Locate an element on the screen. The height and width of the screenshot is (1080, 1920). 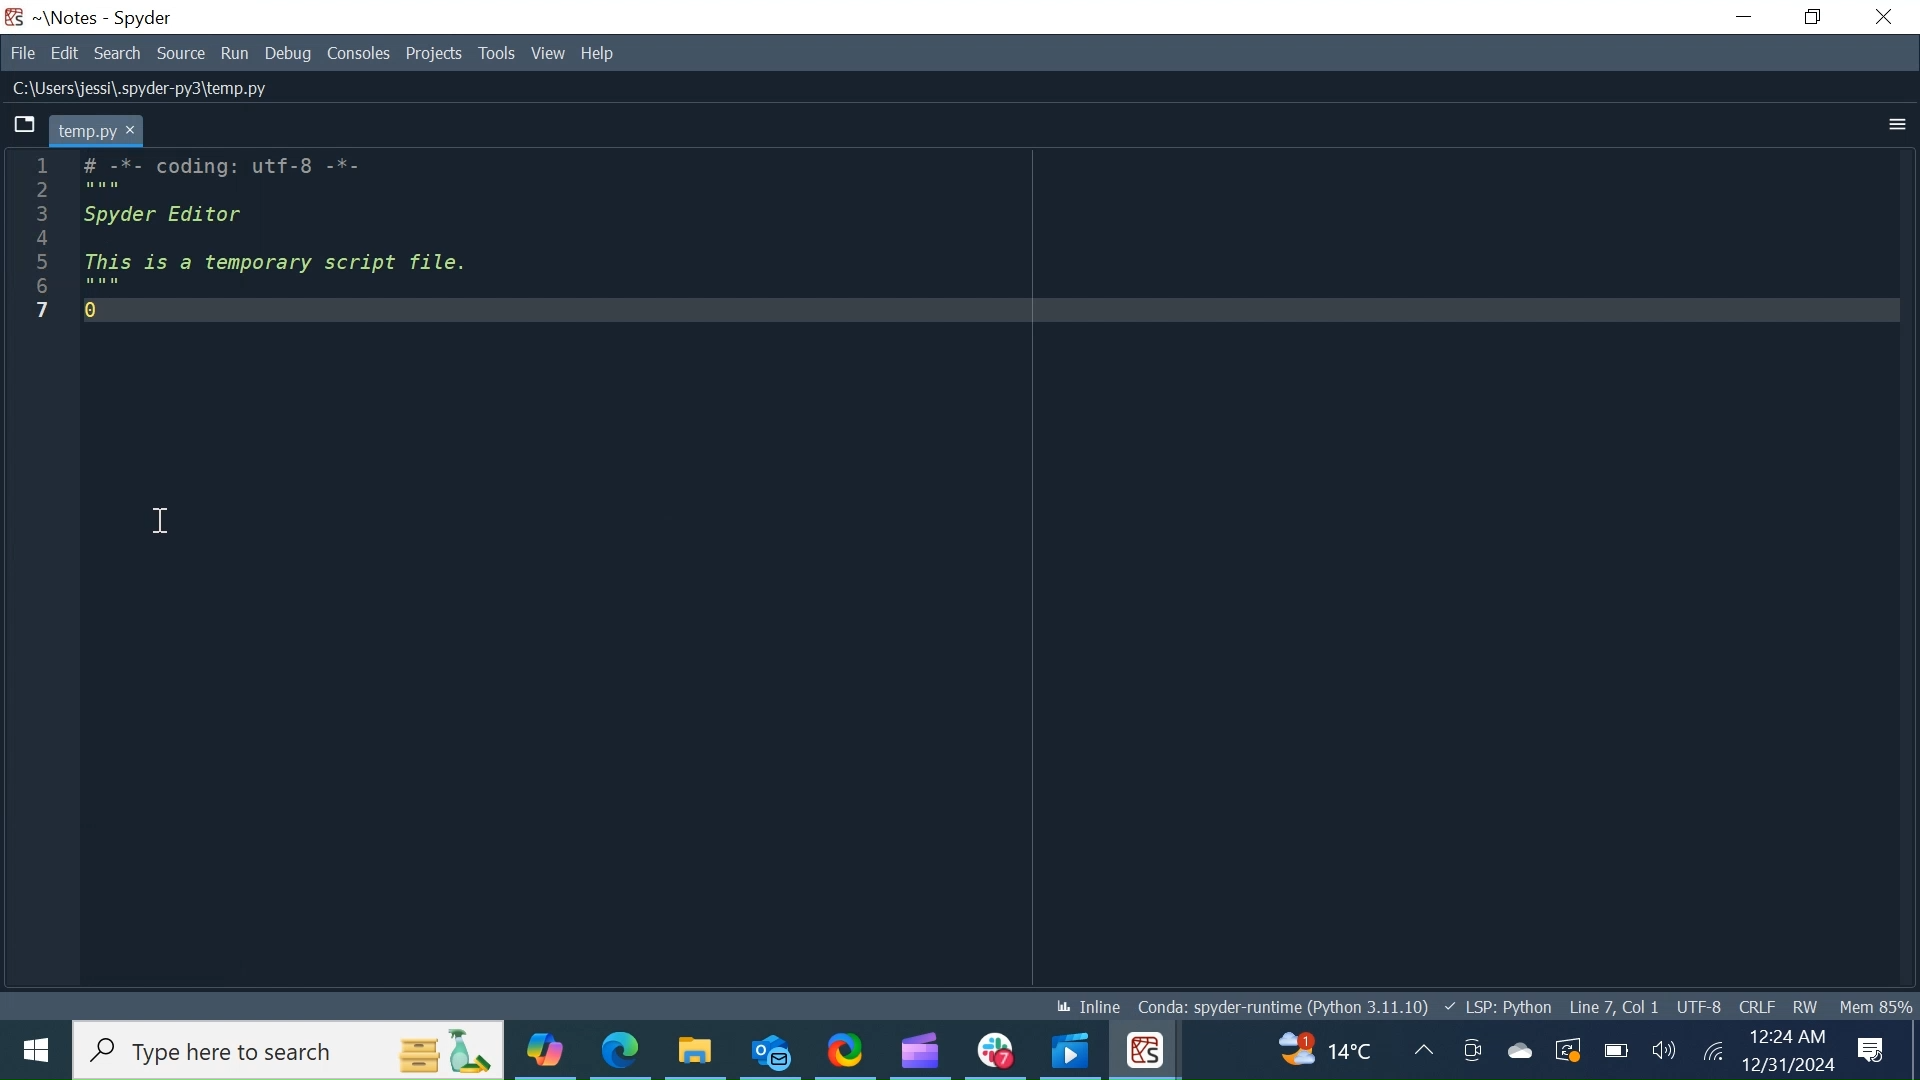
Charge is located at coordinates (1615, 1049).